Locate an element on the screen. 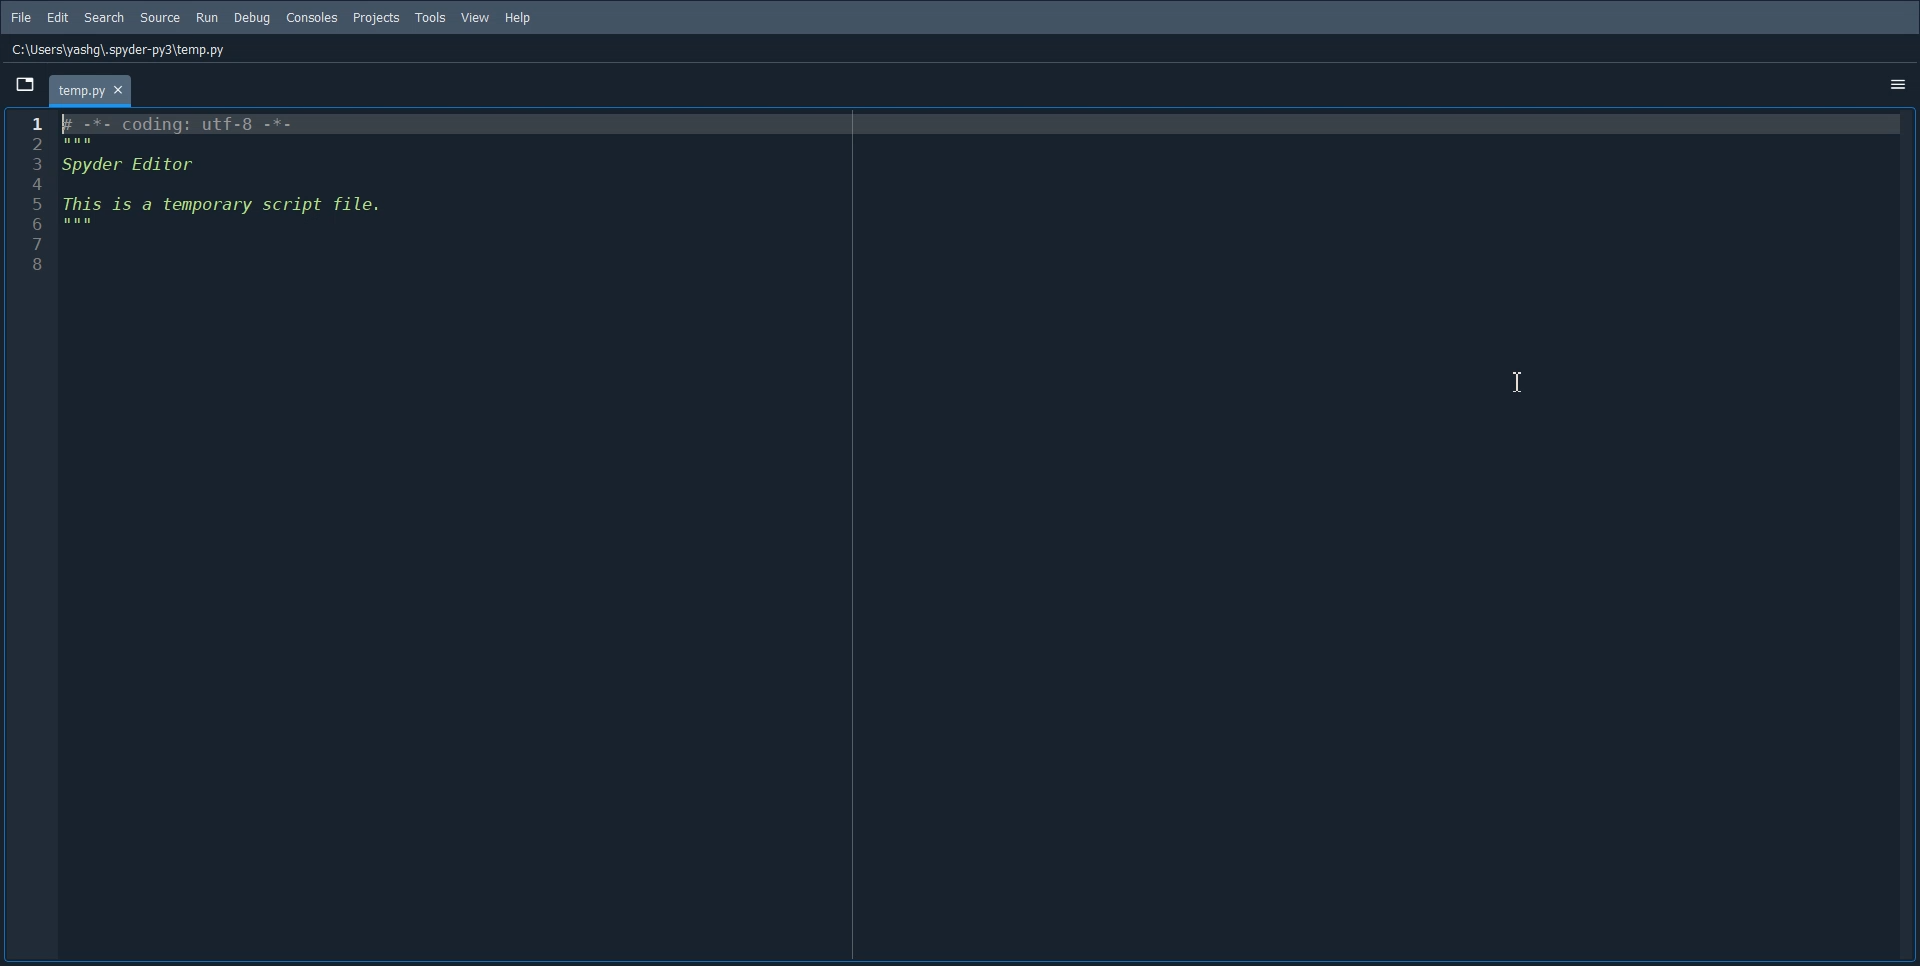 This screenshot has width=1920, height=966. Run is located at coordinates (207, 16).